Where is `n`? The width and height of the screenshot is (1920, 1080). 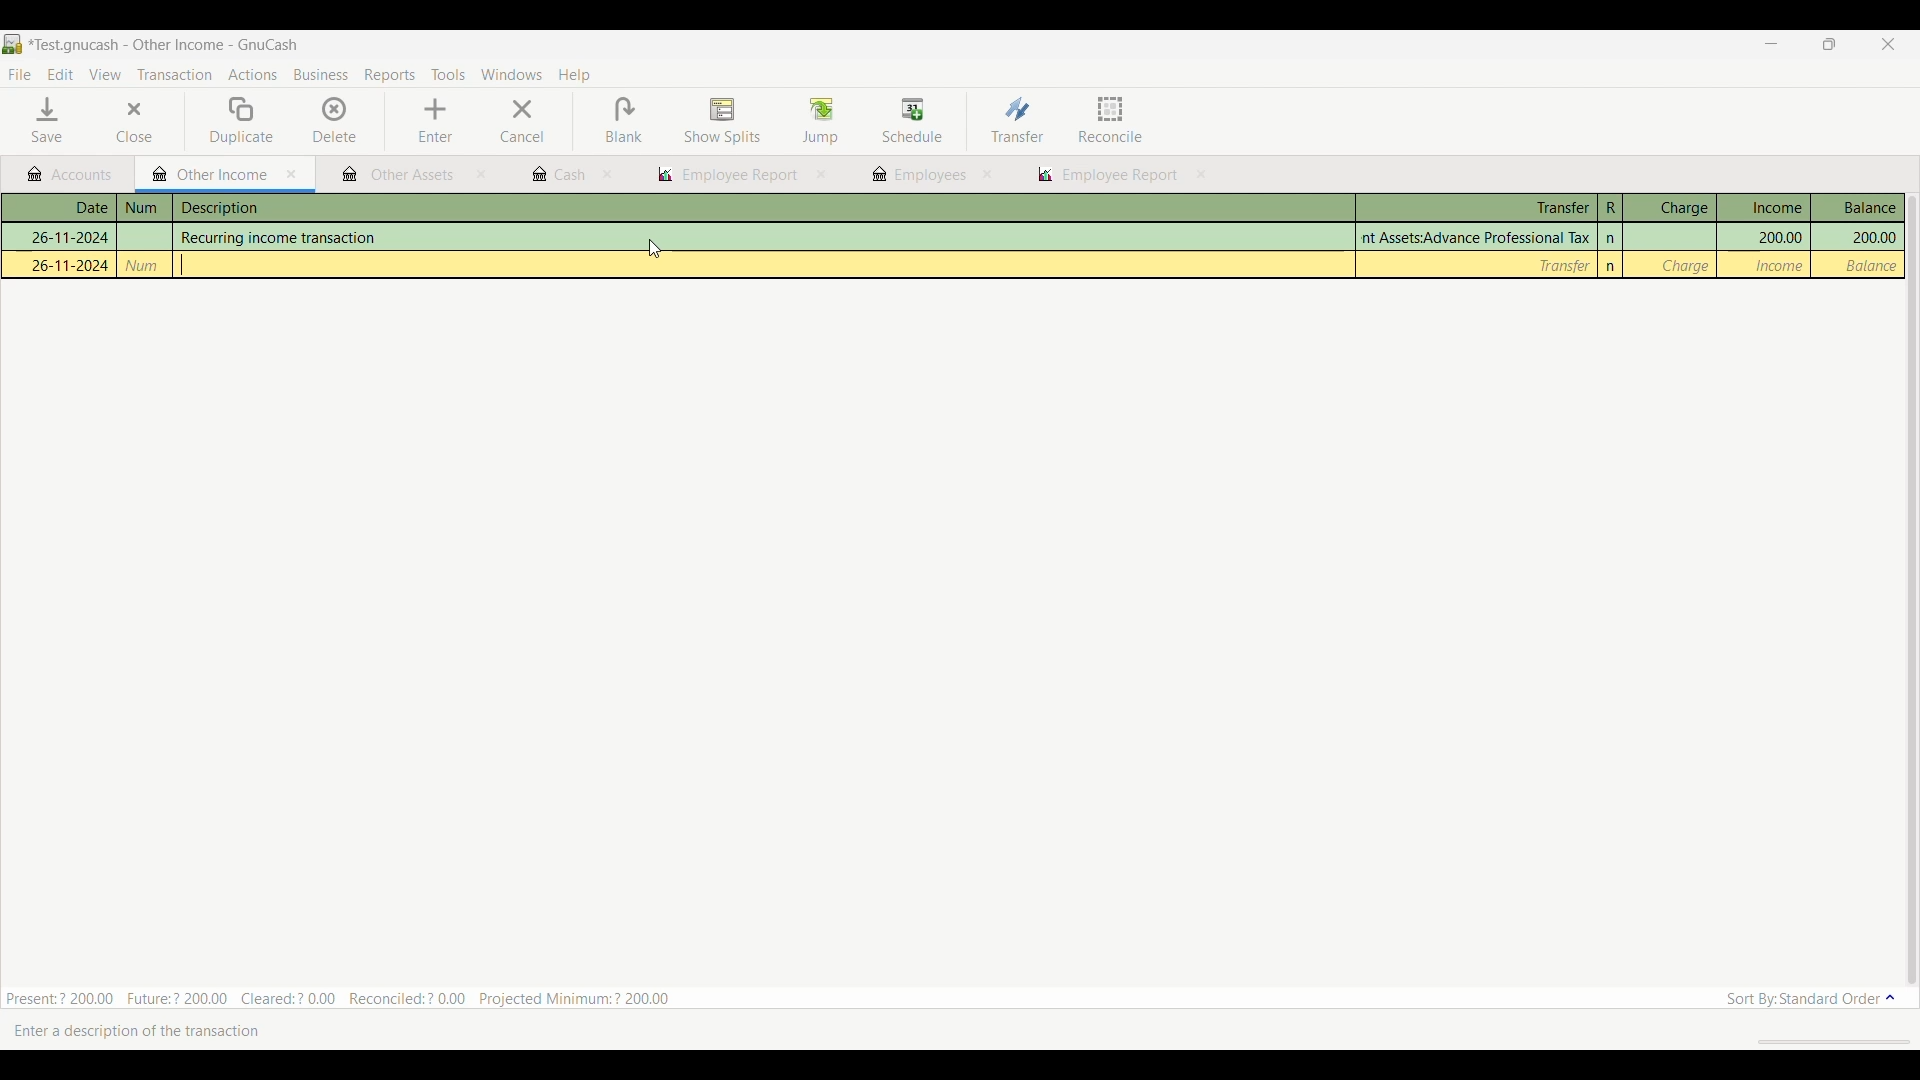 n is located at coordinates (1612, 238).